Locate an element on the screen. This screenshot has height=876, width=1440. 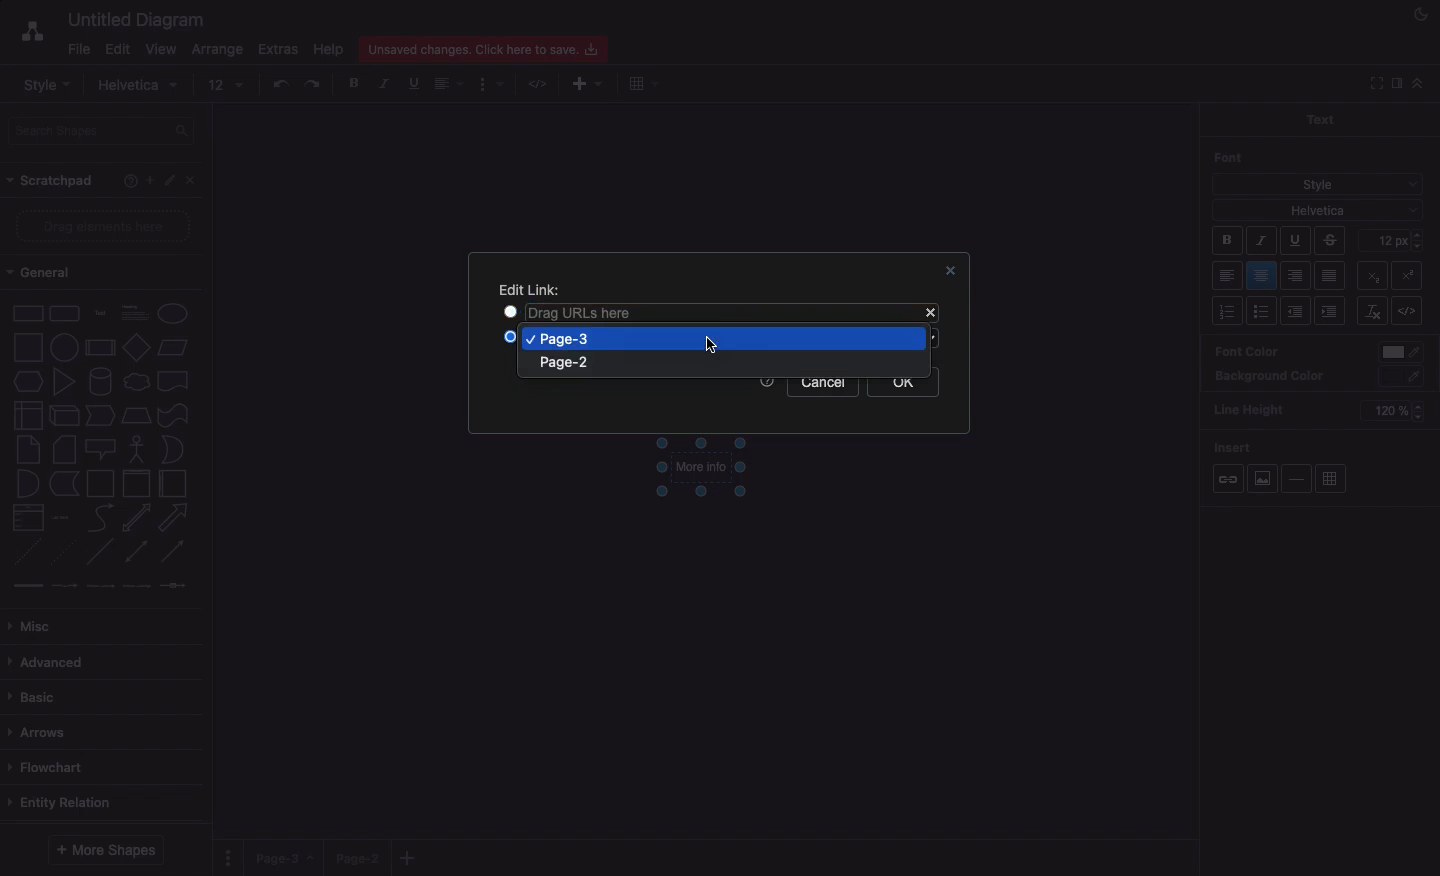
diamond is located at coordinates (137, 346).